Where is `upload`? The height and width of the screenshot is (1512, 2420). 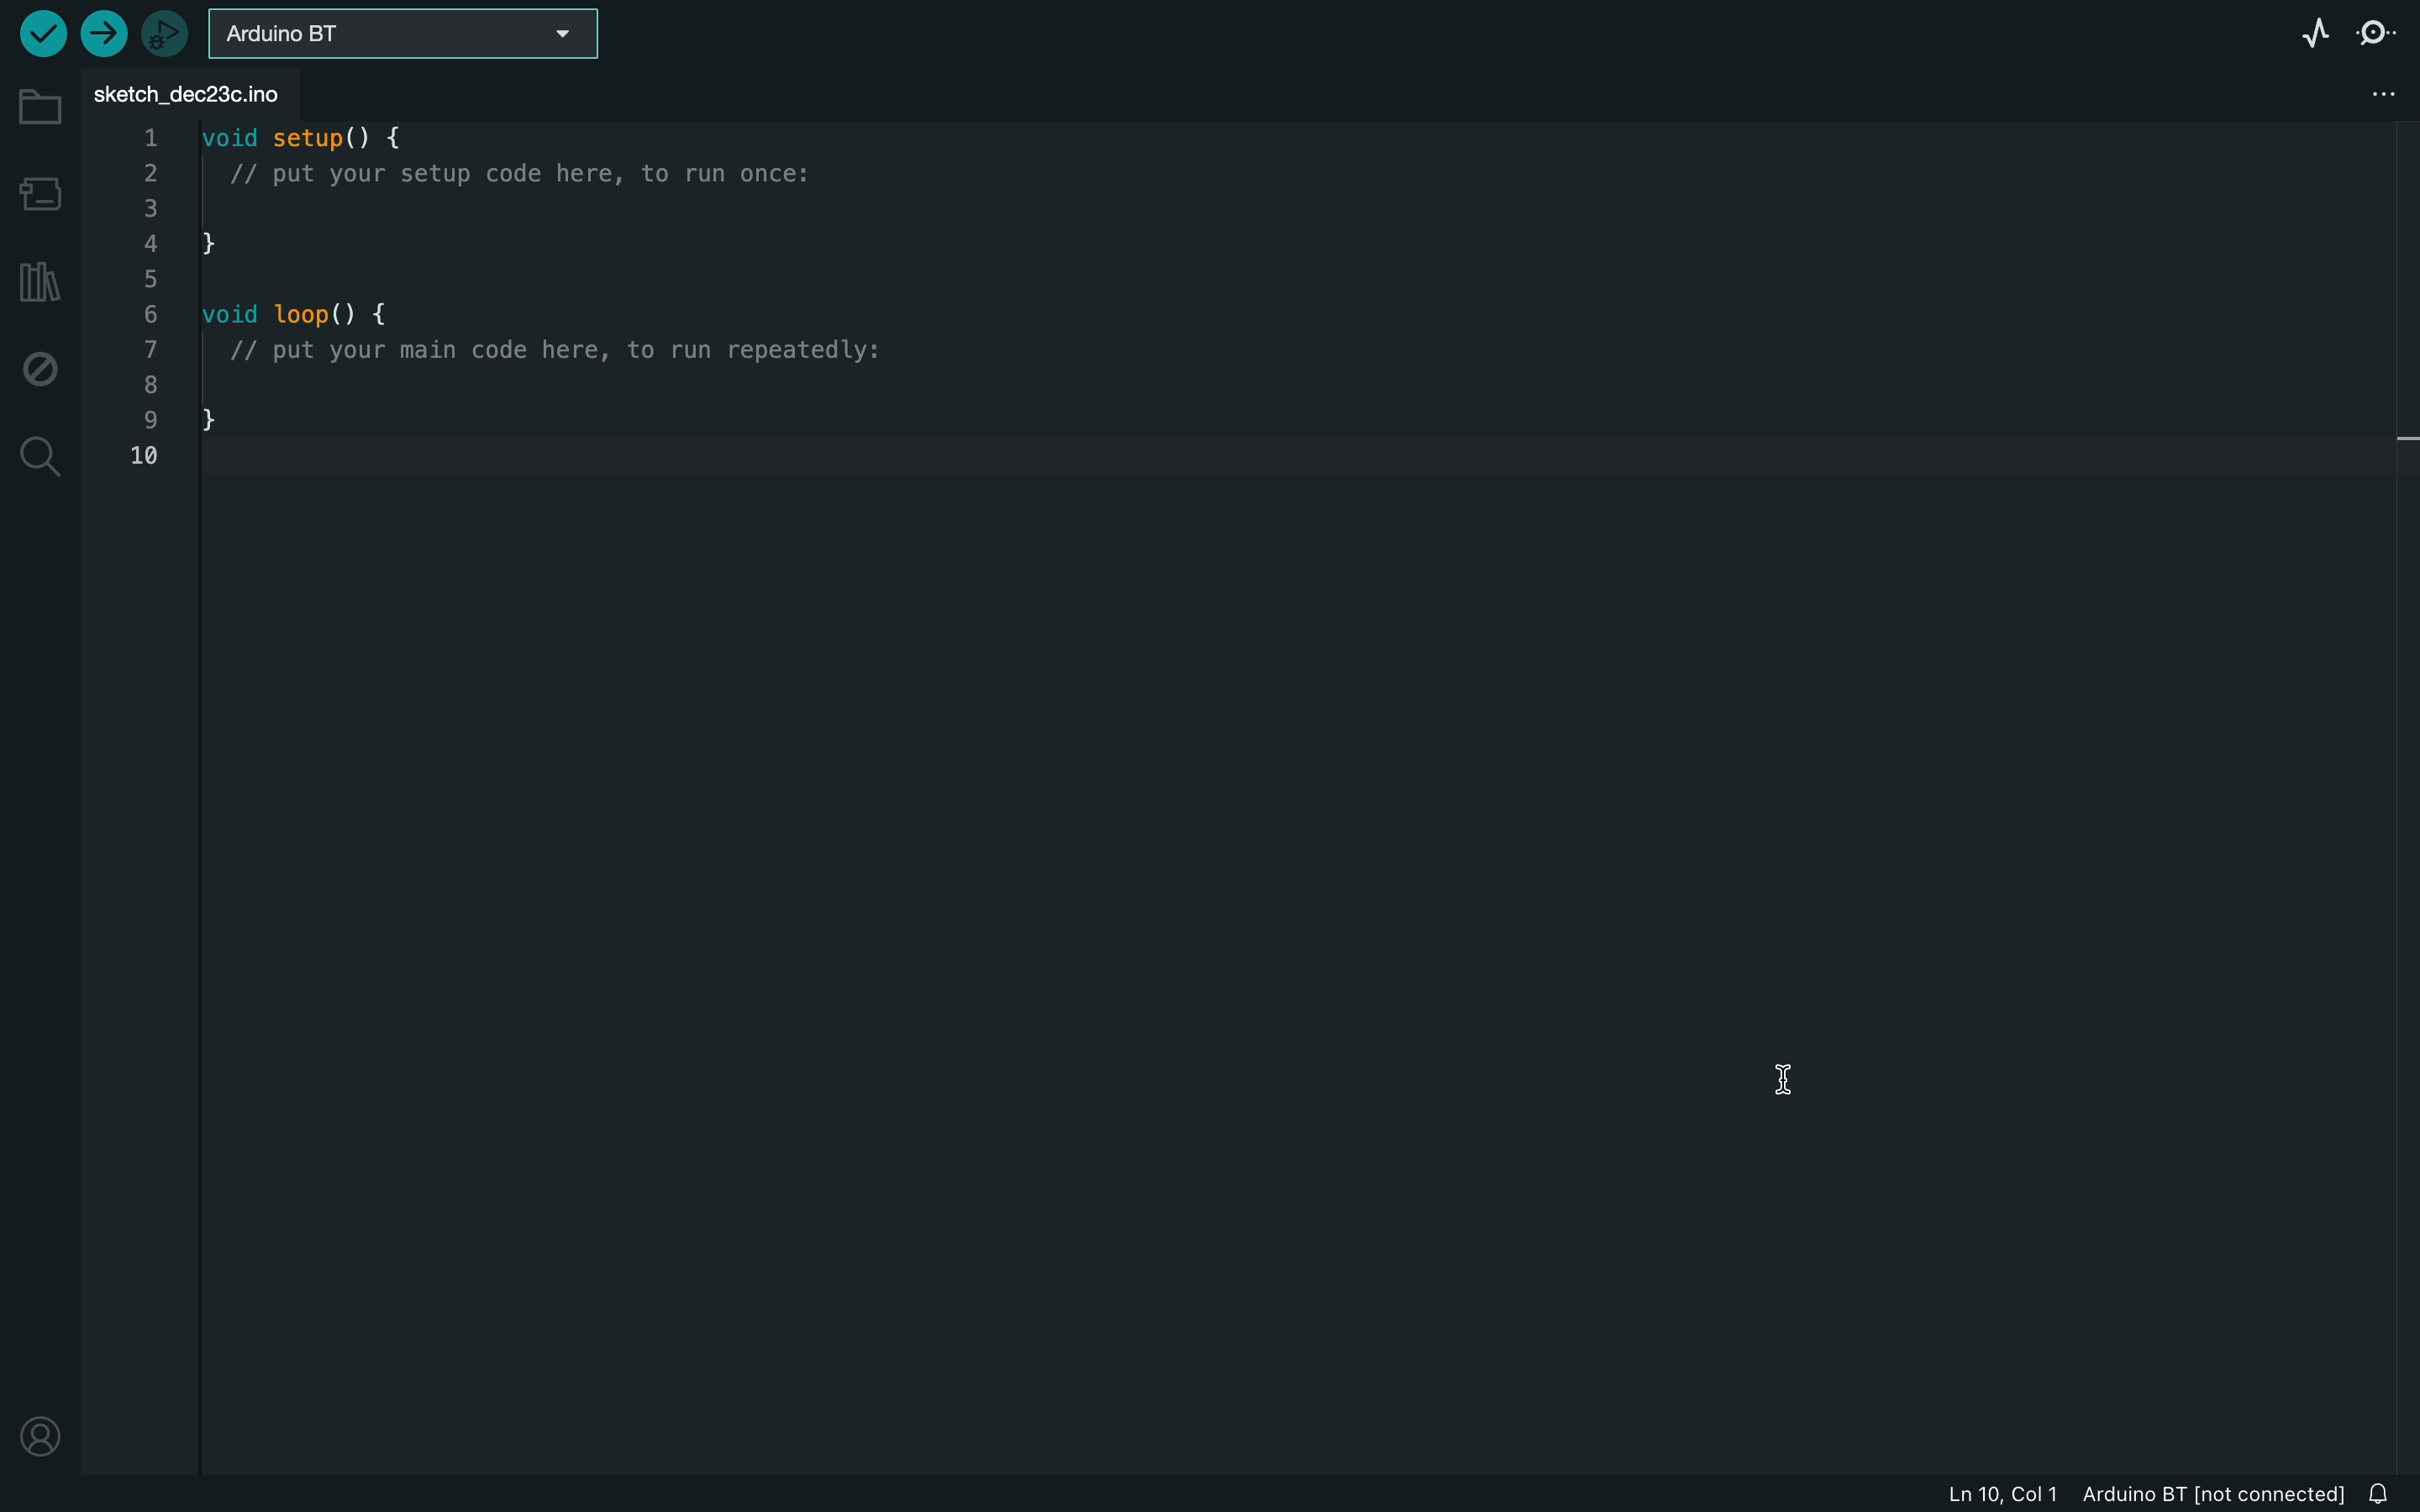
upload is located at coordinates (103, 36).